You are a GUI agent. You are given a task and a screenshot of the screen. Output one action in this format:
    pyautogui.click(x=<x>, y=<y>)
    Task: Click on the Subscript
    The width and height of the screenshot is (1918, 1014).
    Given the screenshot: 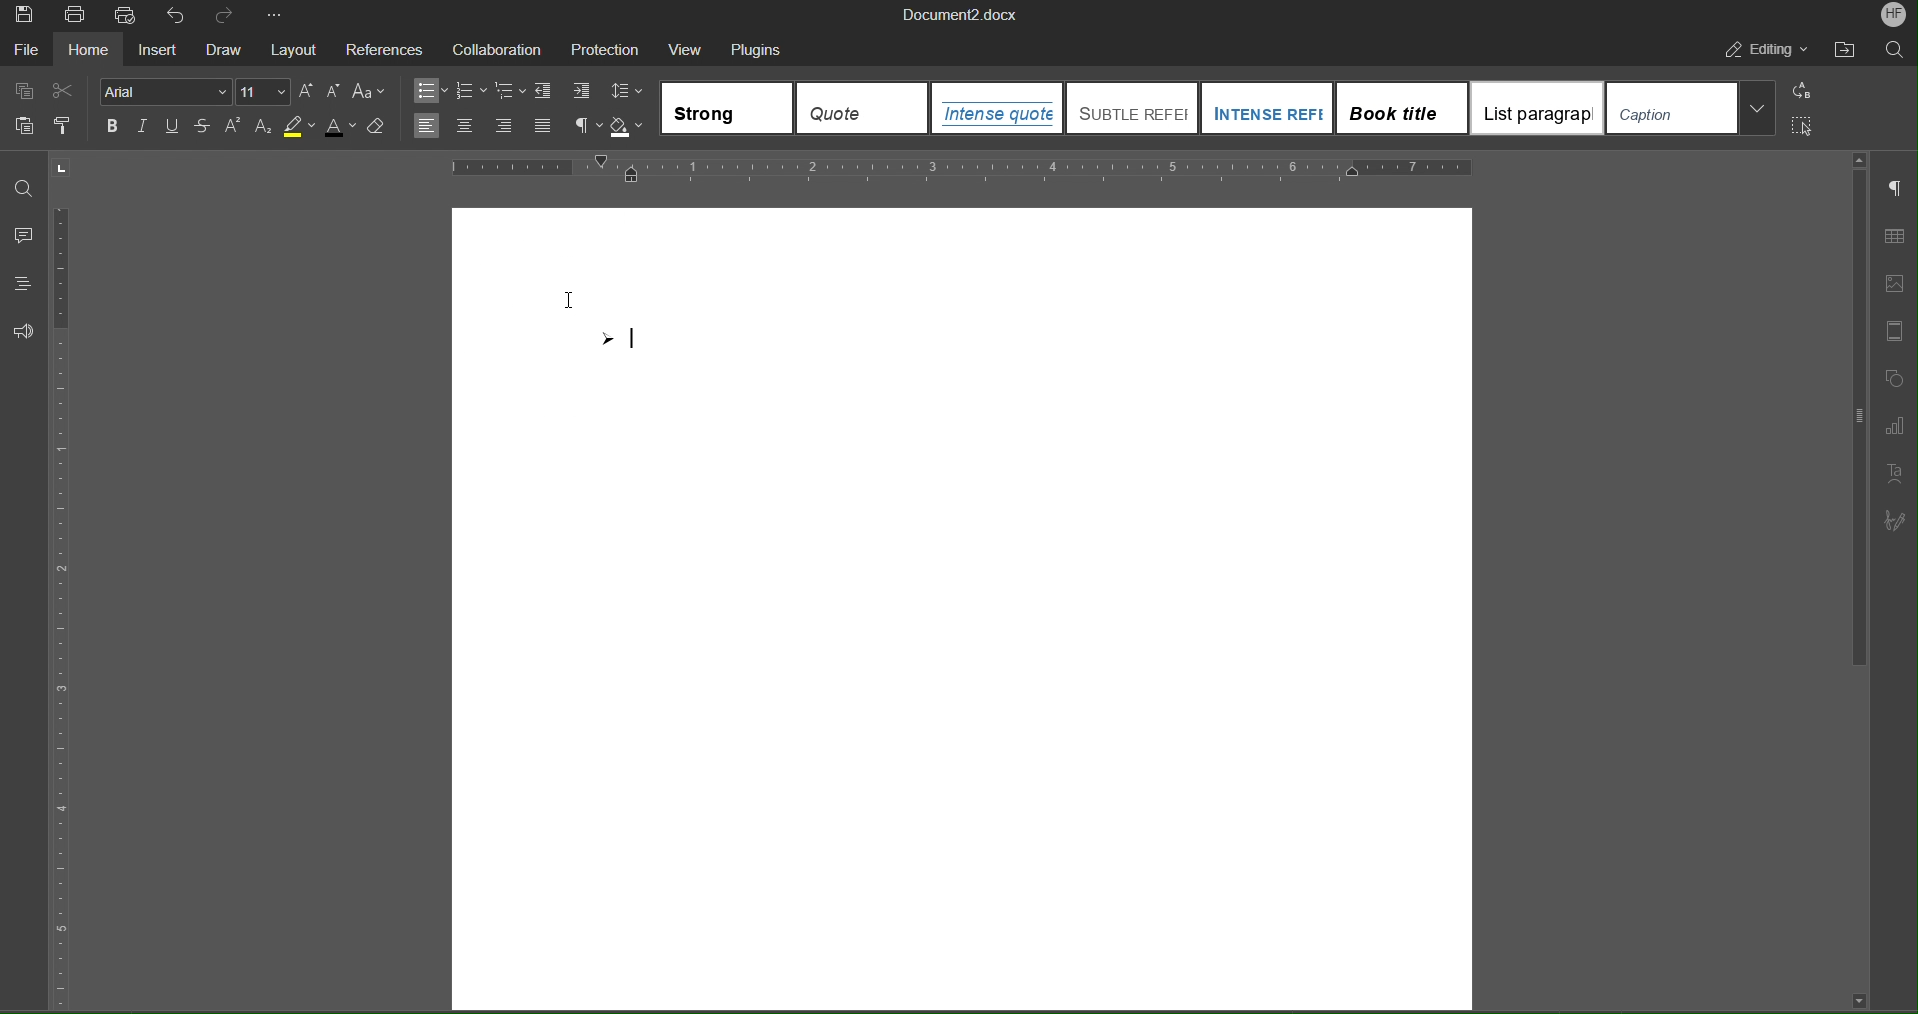 What is the action you would take?
    pyautogui.click(x=271, y=127)
    